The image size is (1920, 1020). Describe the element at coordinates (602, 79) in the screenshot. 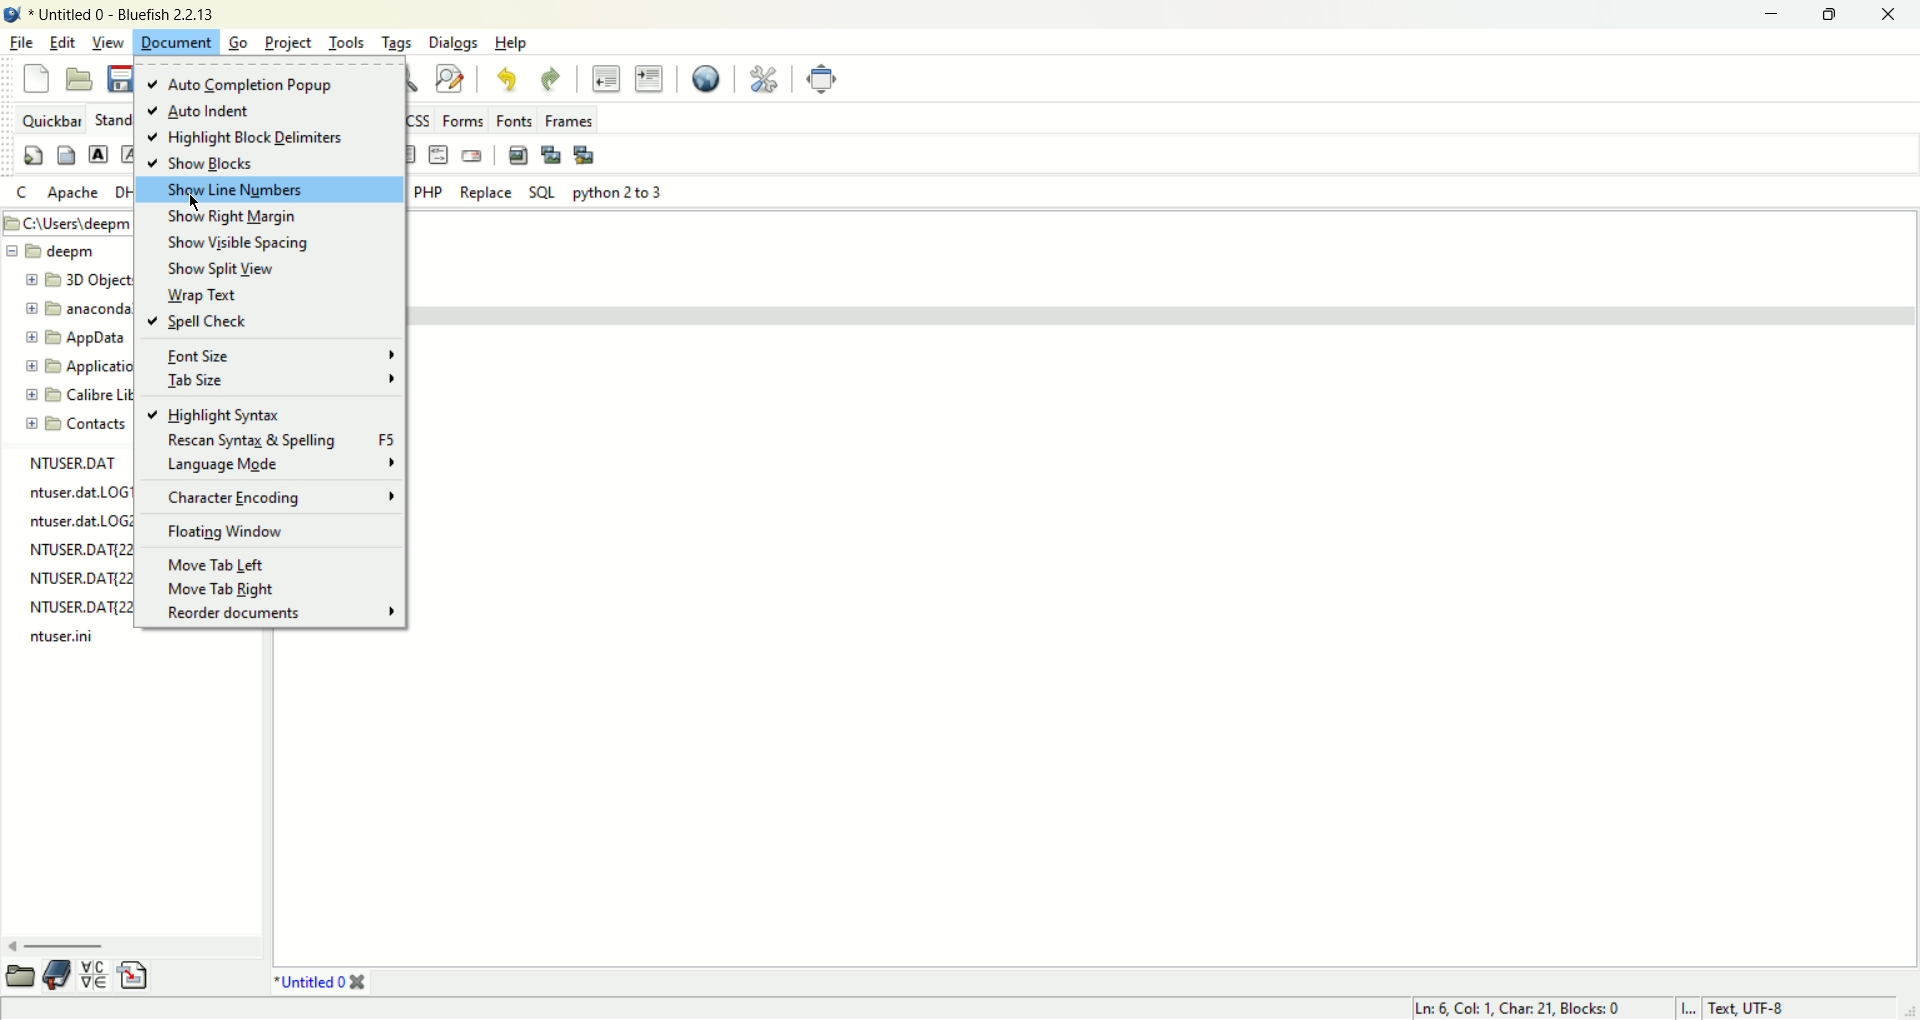

I see `unindent` at that location.